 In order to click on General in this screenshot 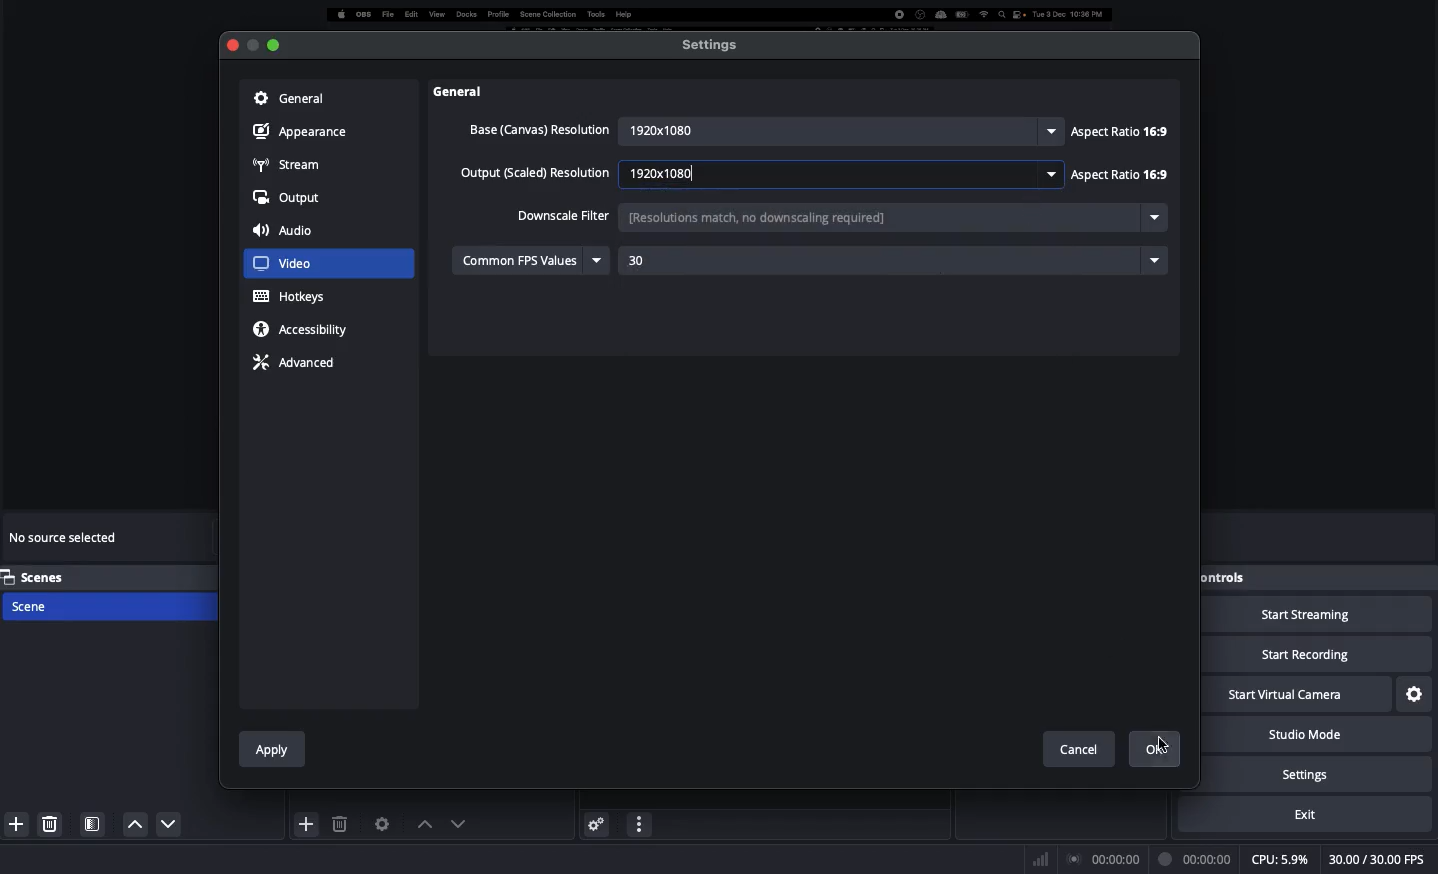, I will do `click(287, 97)`.